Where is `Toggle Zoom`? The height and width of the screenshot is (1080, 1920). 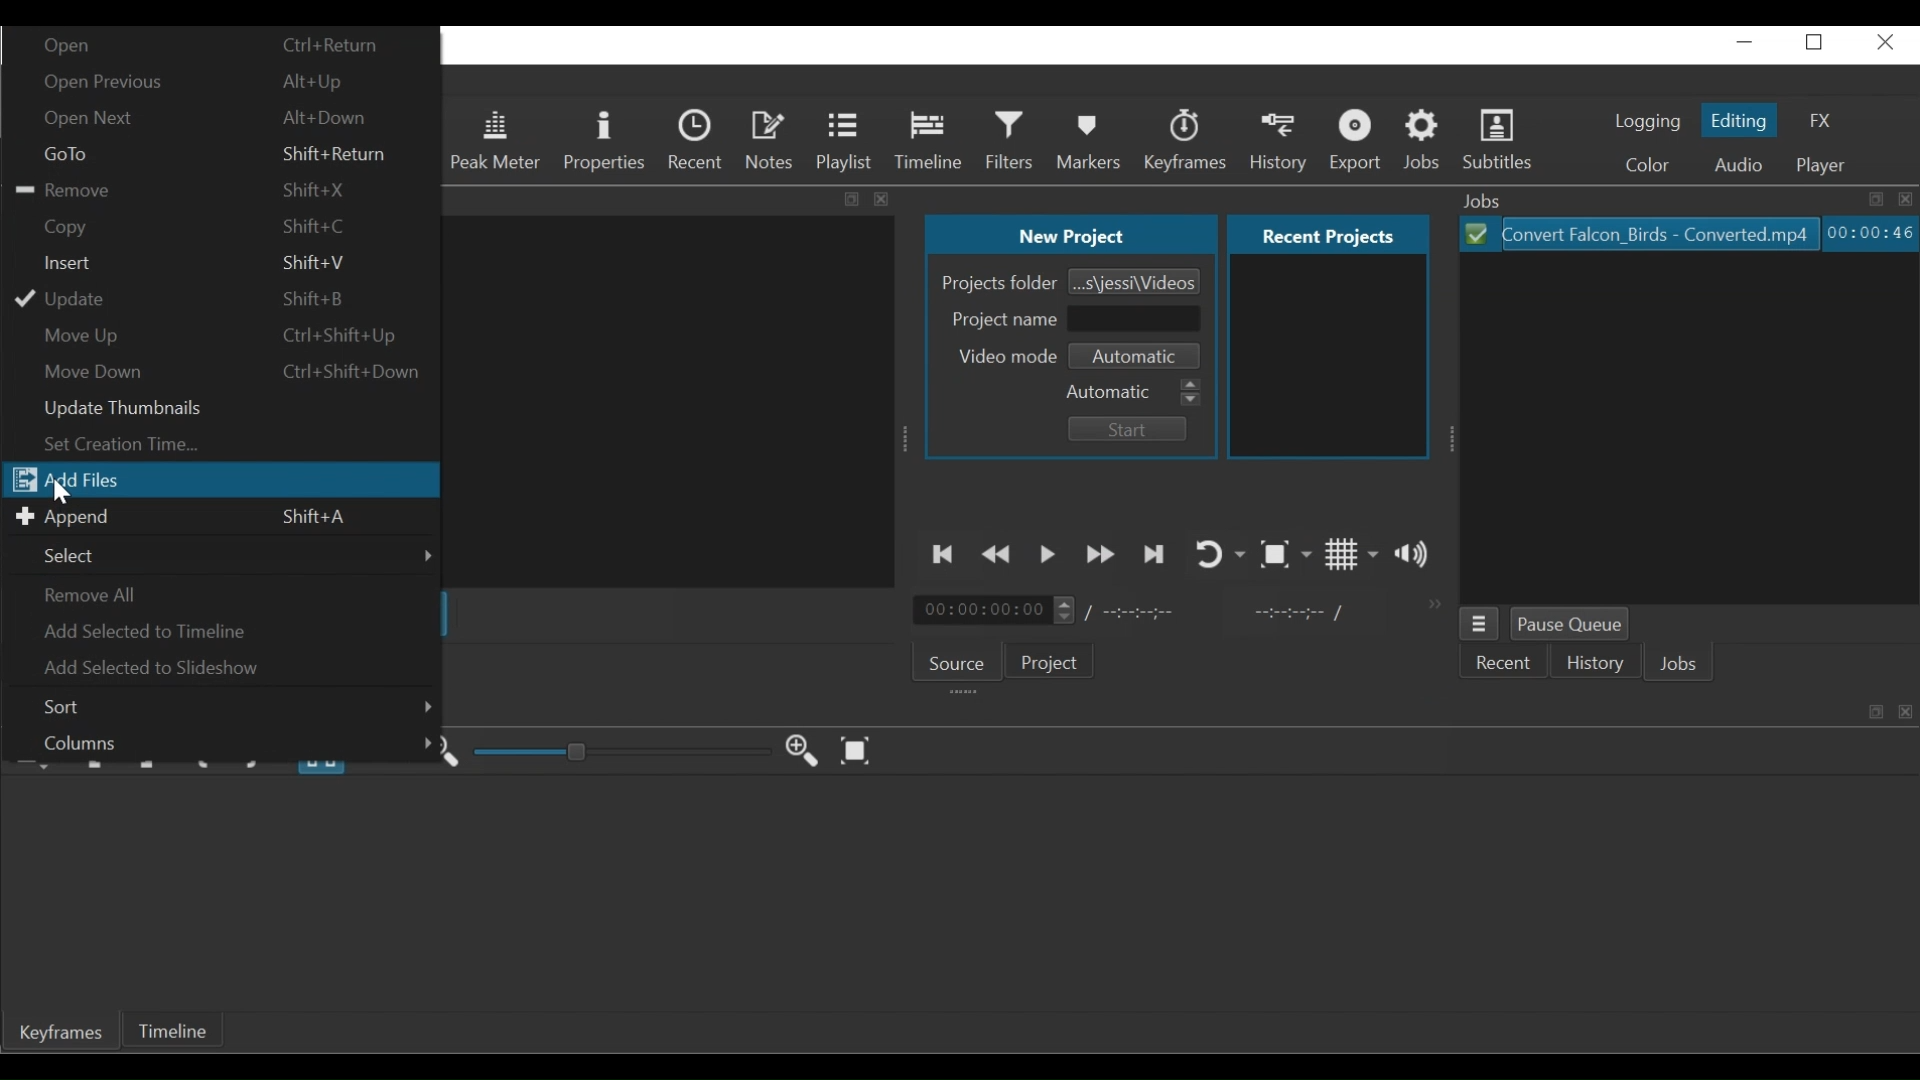
Toggle Zoom is located at coordinates (1286, 554).